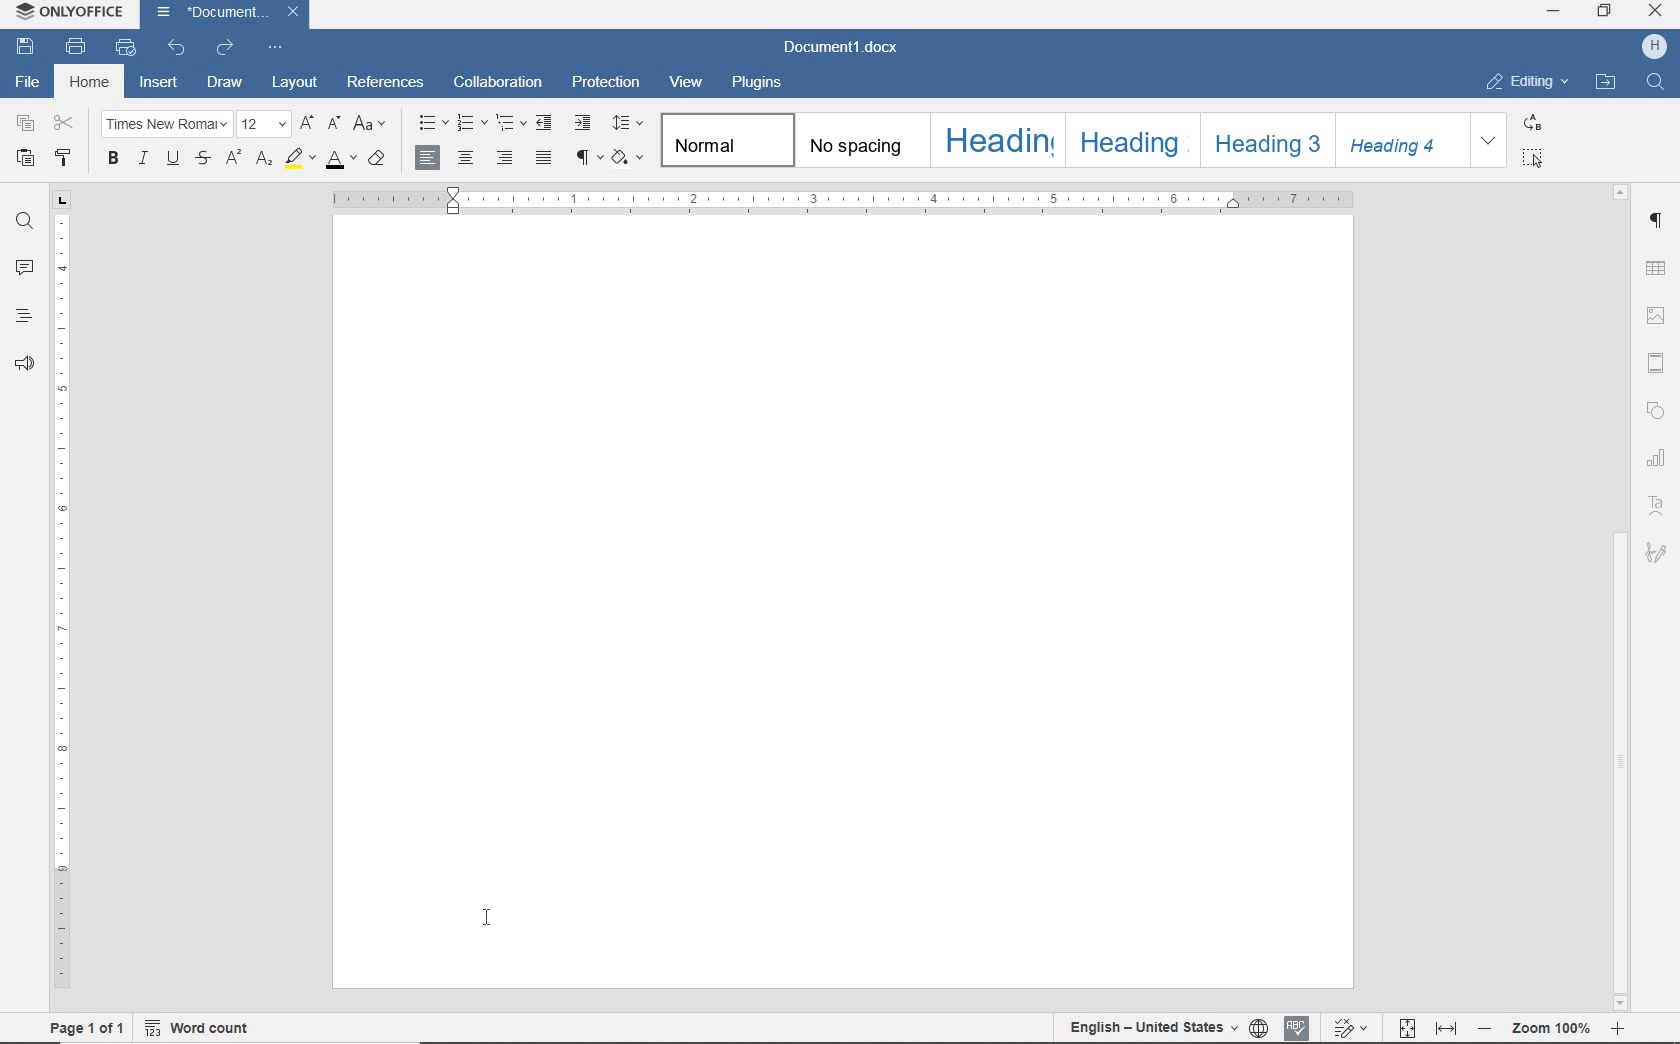  What do you see at coordinates (1276, 142) in the screenshot?
I see `Heading 3` at bounding box center [1276, 142].